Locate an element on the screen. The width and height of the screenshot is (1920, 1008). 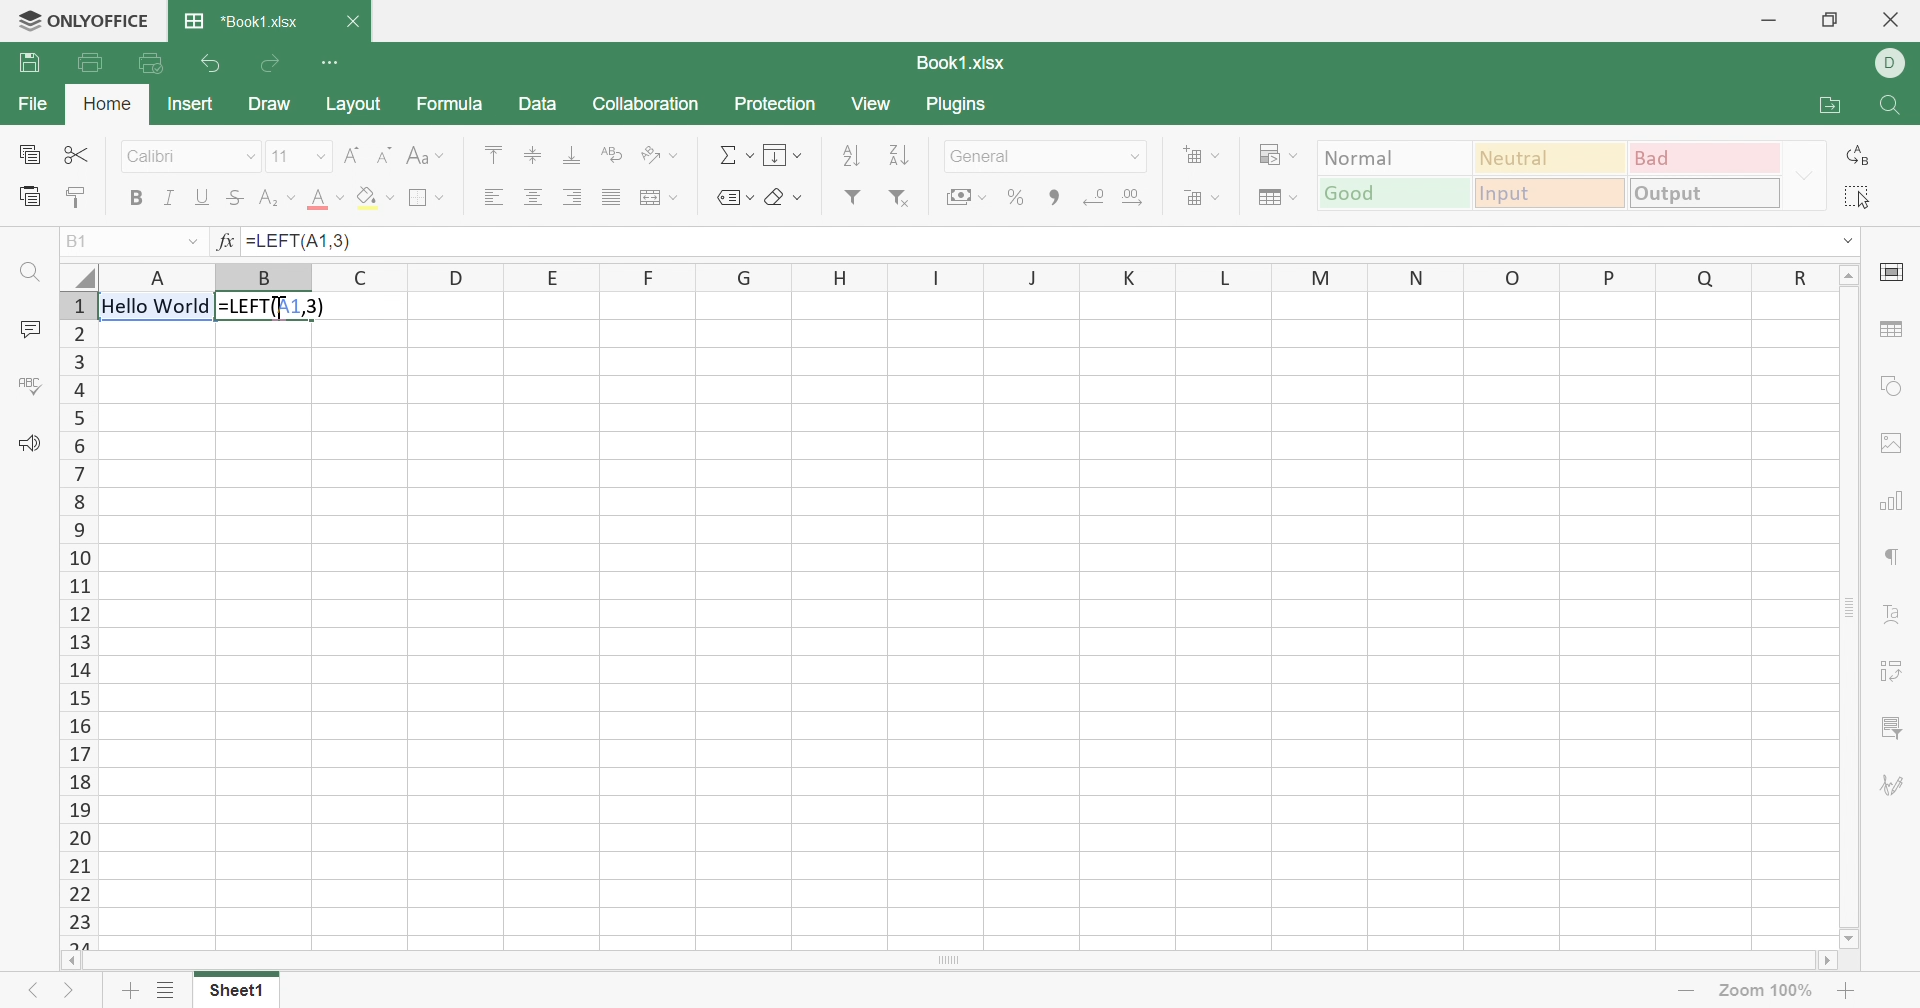
Redo is located at coordinates (269, 66).